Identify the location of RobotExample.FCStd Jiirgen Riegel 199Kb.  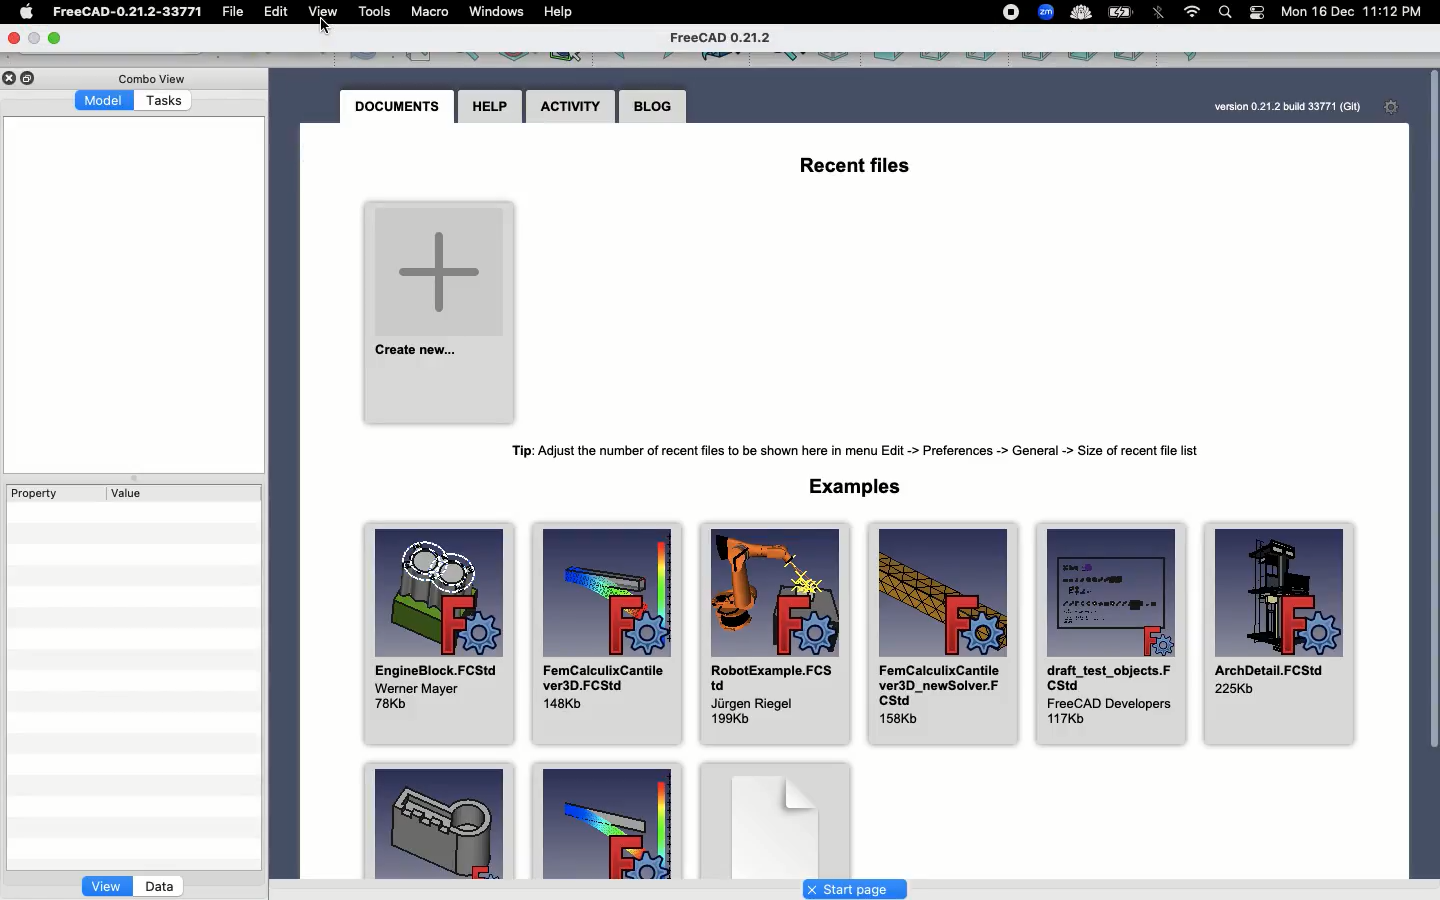
(773, 635).